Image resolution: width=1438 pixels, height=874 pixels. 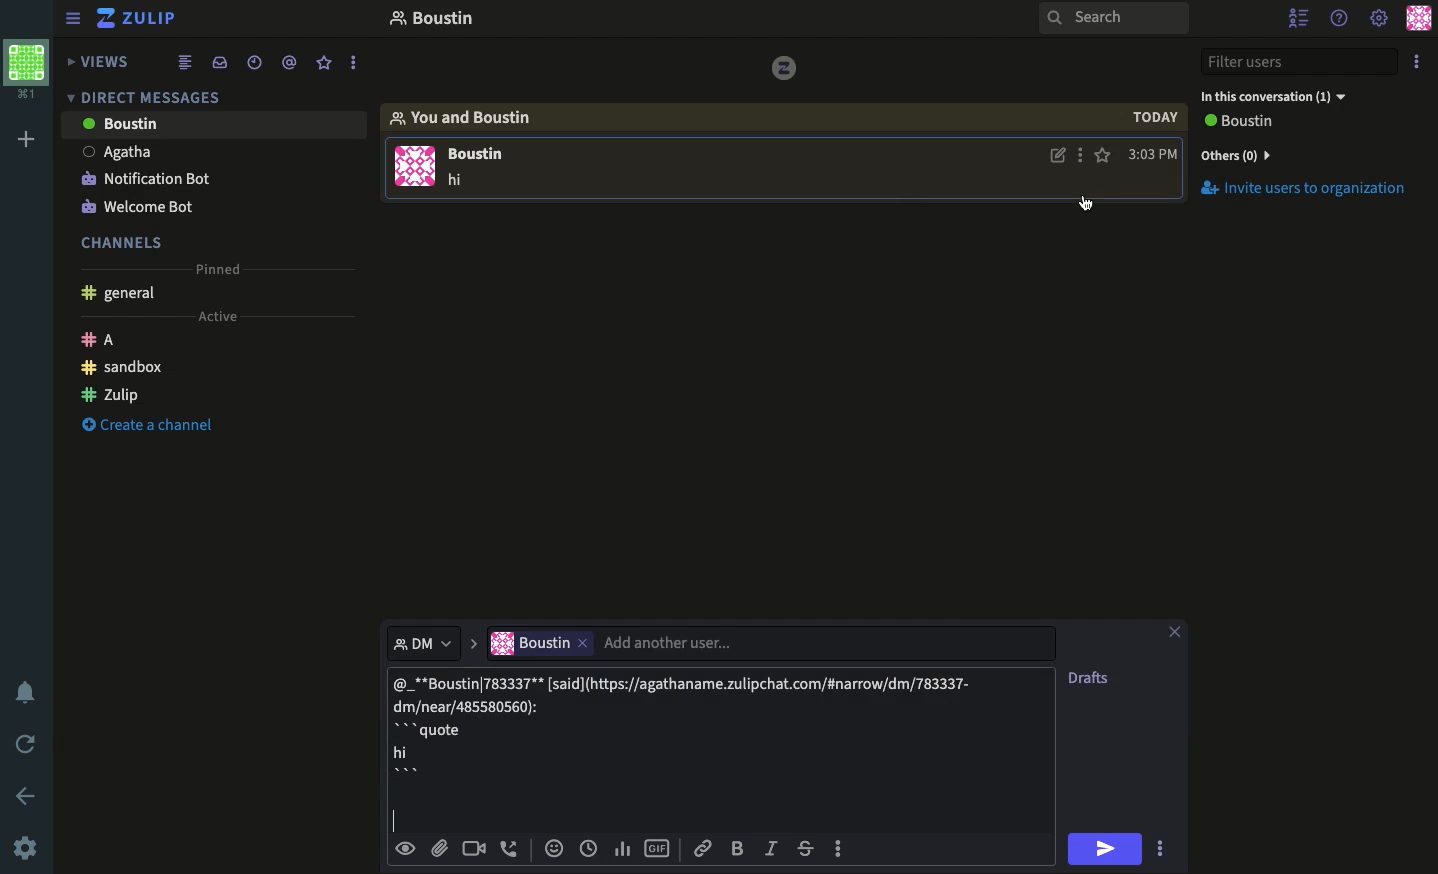 I want to click on Video, so click(x=474, y=849).